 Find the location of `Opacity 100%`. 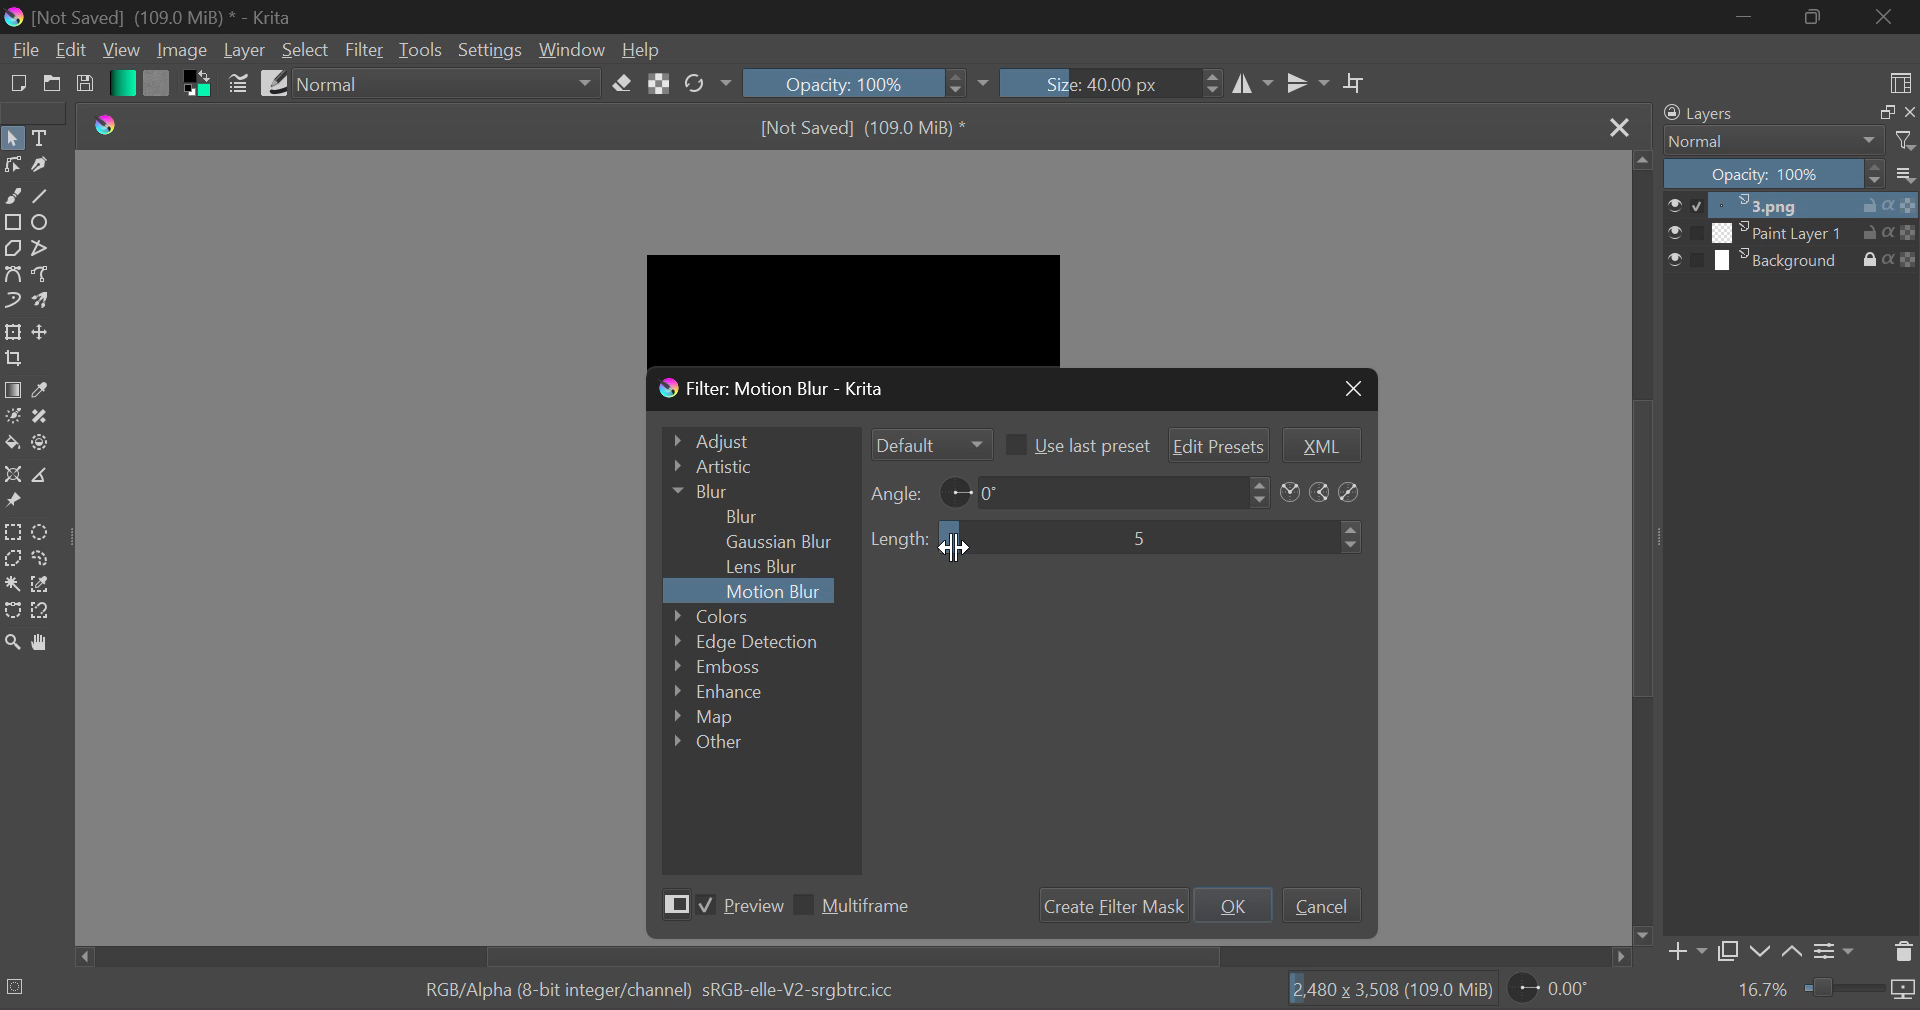

Opacity 100% is located at coordinates (1793, 175).